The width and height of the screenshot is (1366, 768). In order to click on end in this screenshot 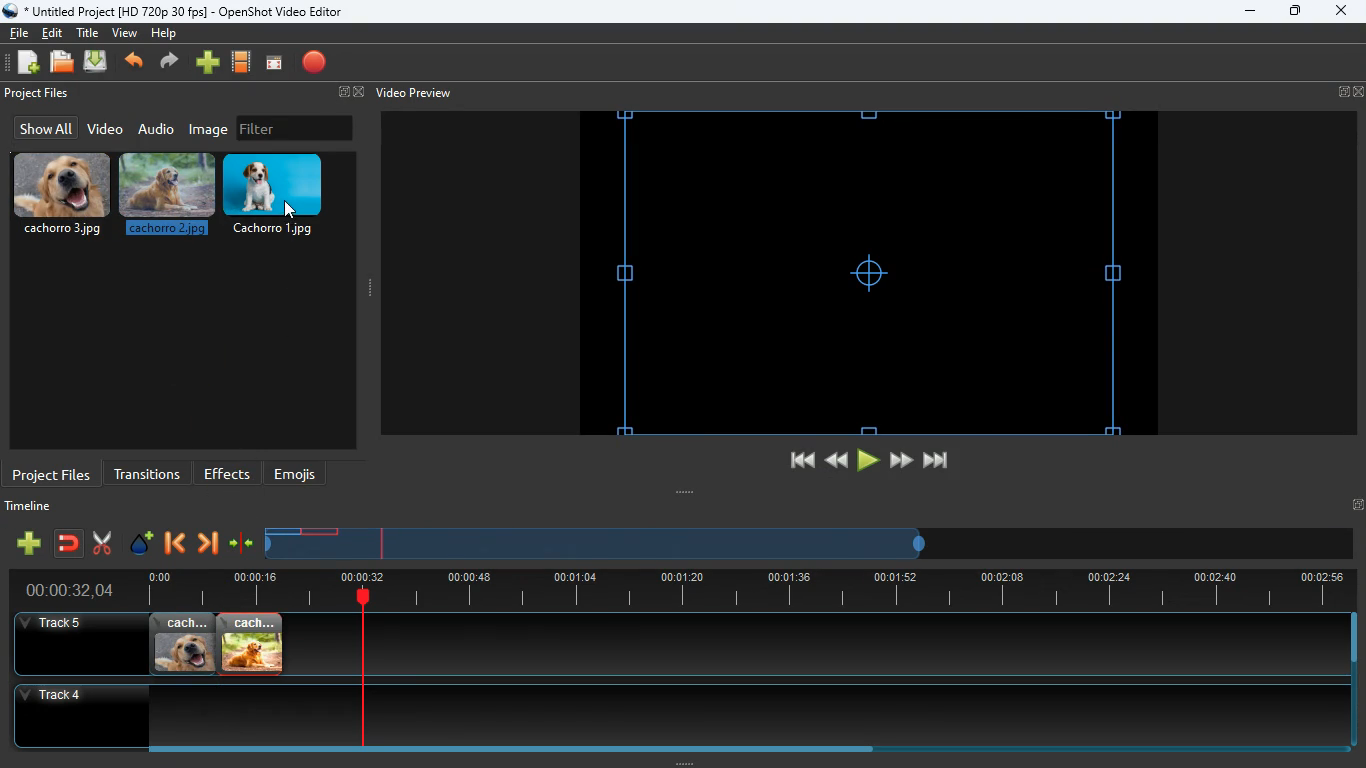, I will do `click(938, 464)`.